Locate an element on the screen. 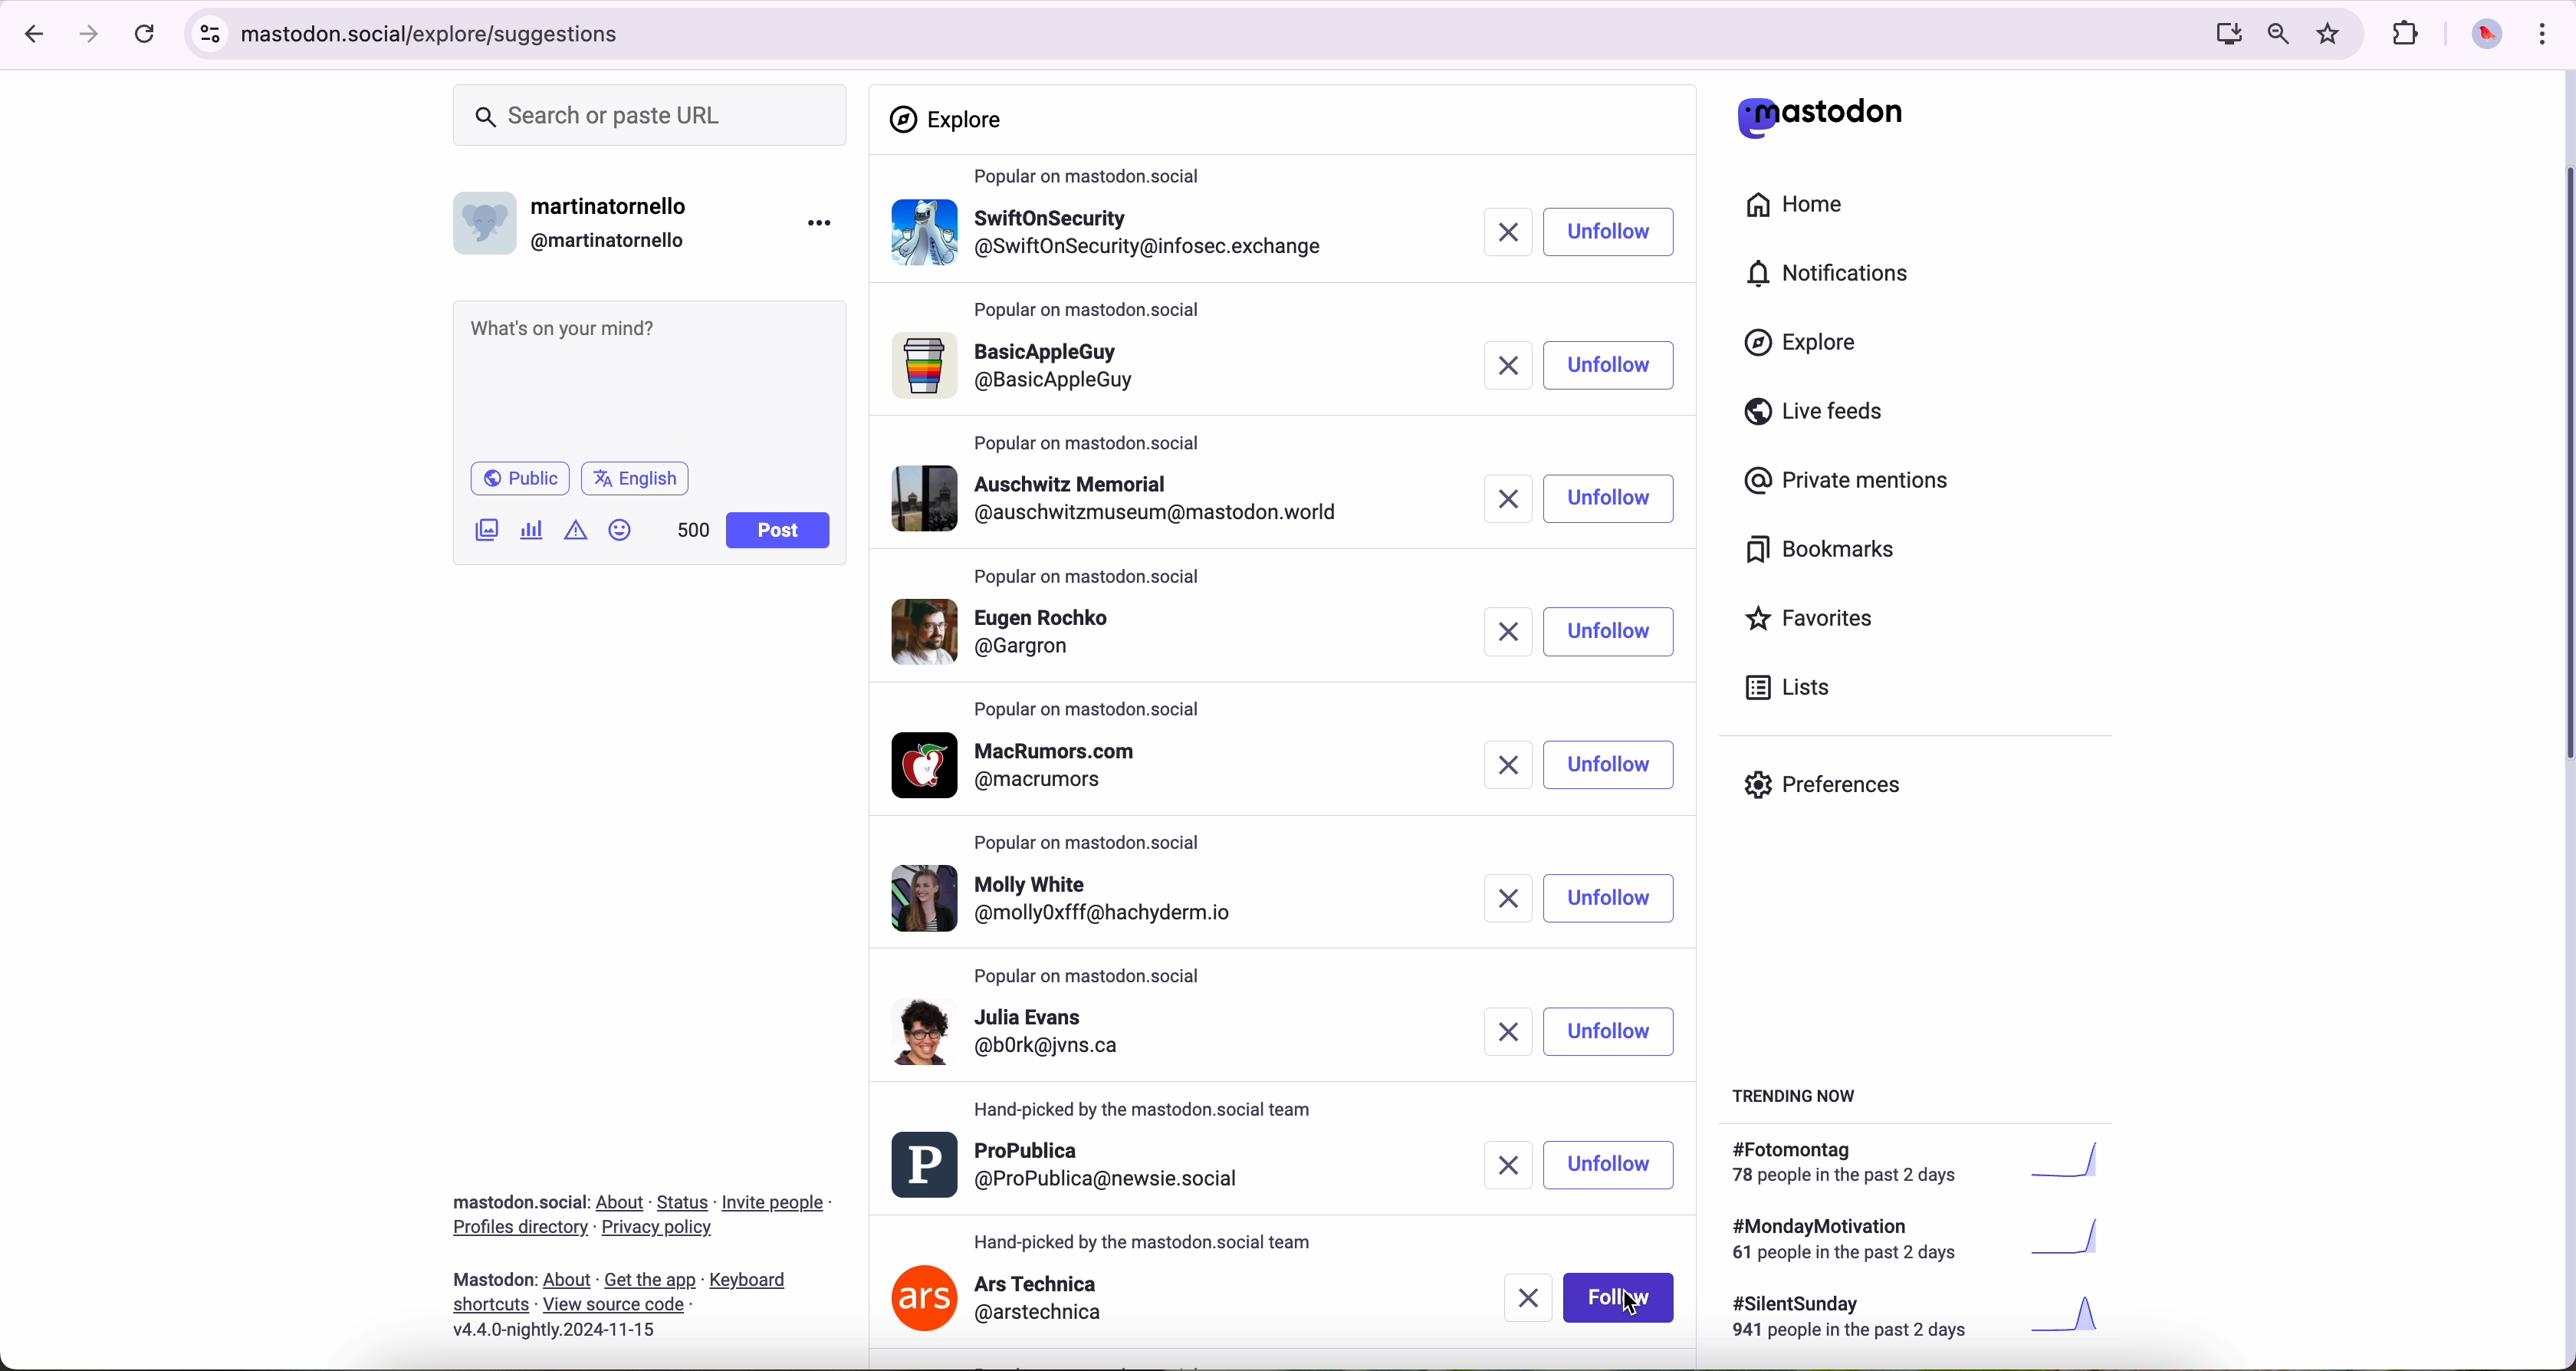  search or paste URL is located at coordinates (650, 116).